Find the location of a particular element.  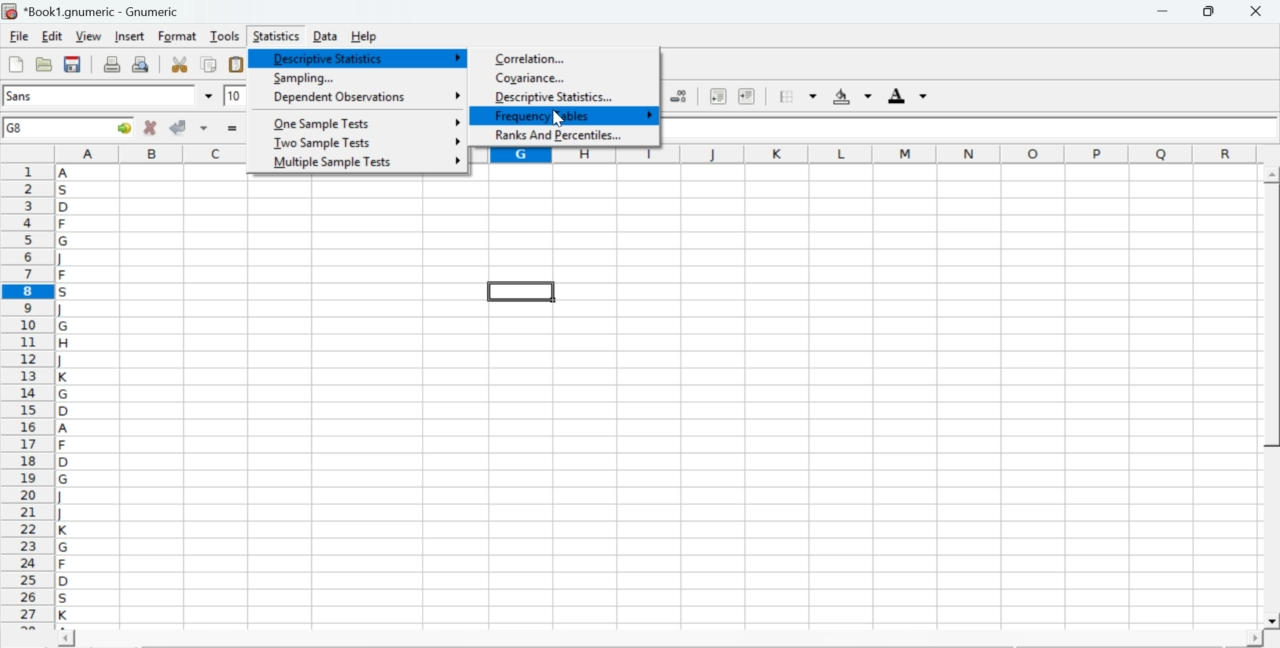

view is located at coordinates (88, 35).